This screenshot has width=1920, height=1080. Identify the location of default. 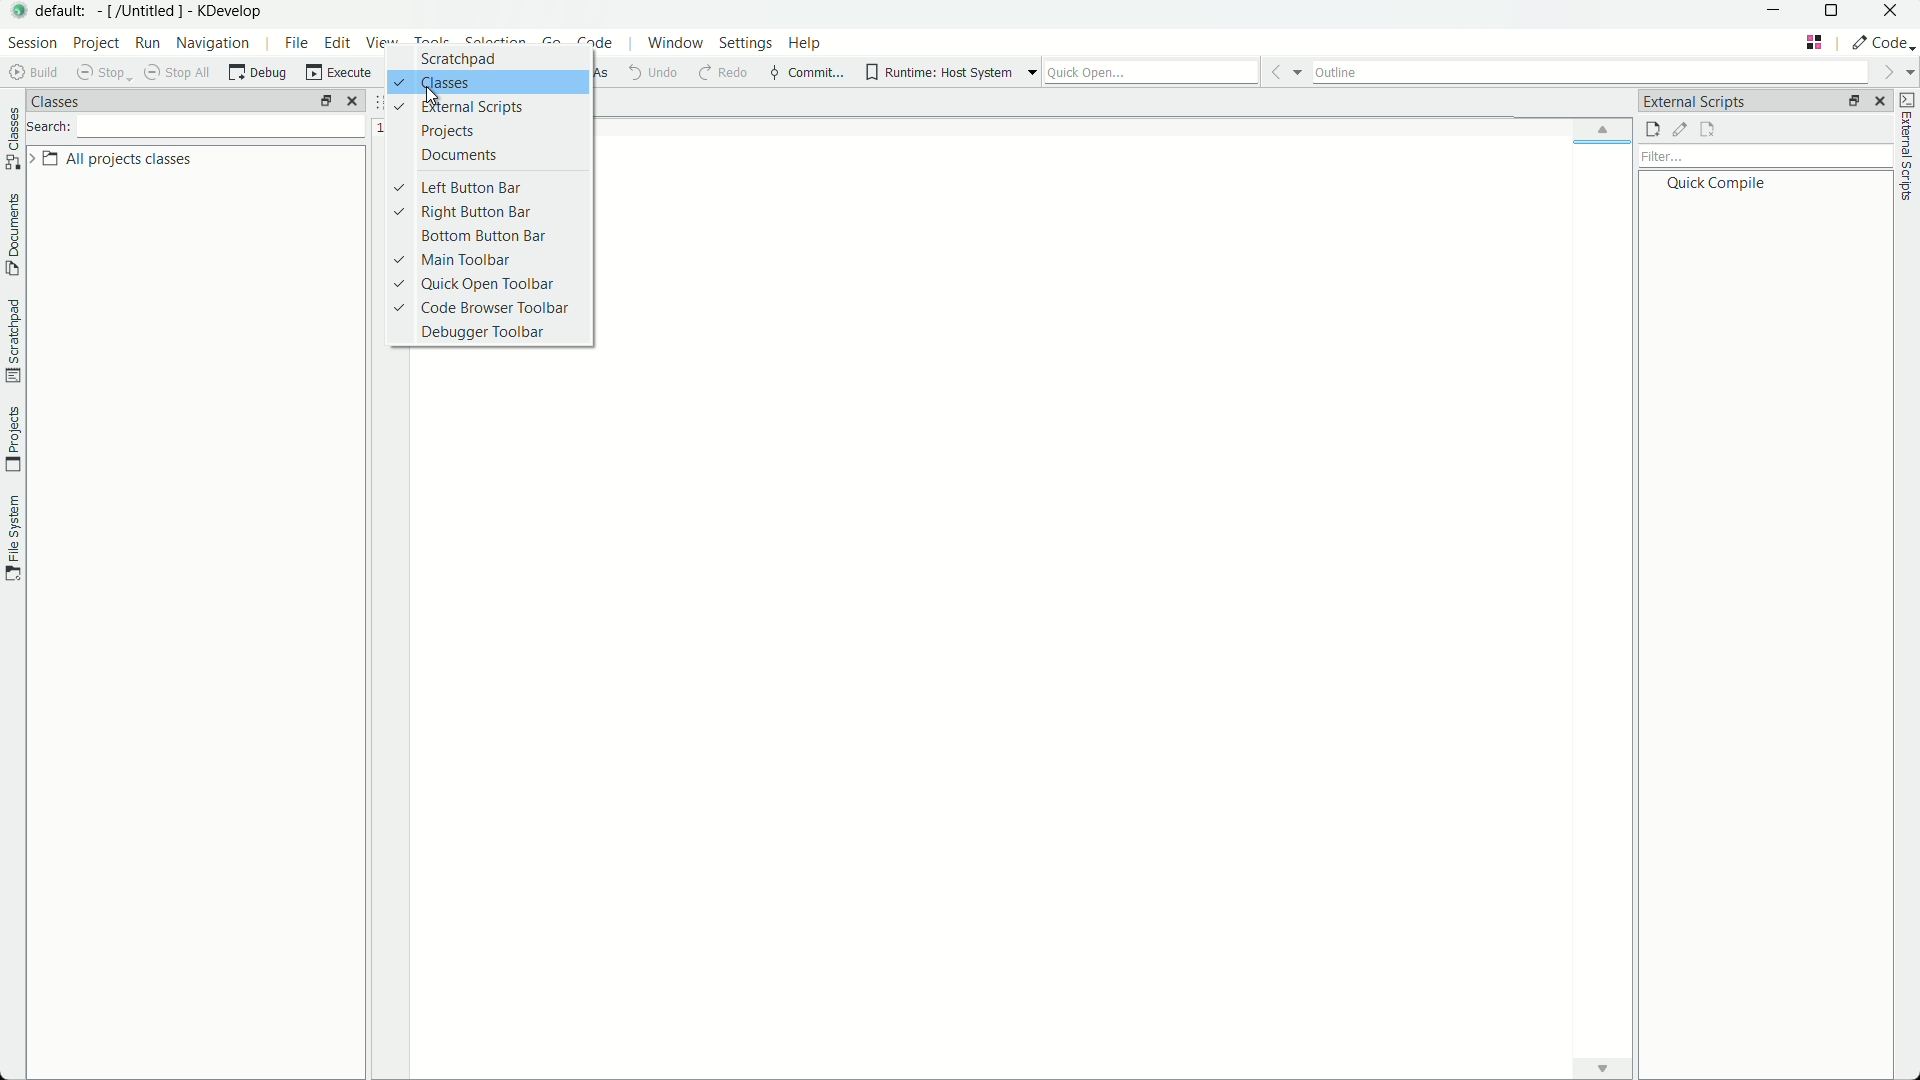
(63, 12).